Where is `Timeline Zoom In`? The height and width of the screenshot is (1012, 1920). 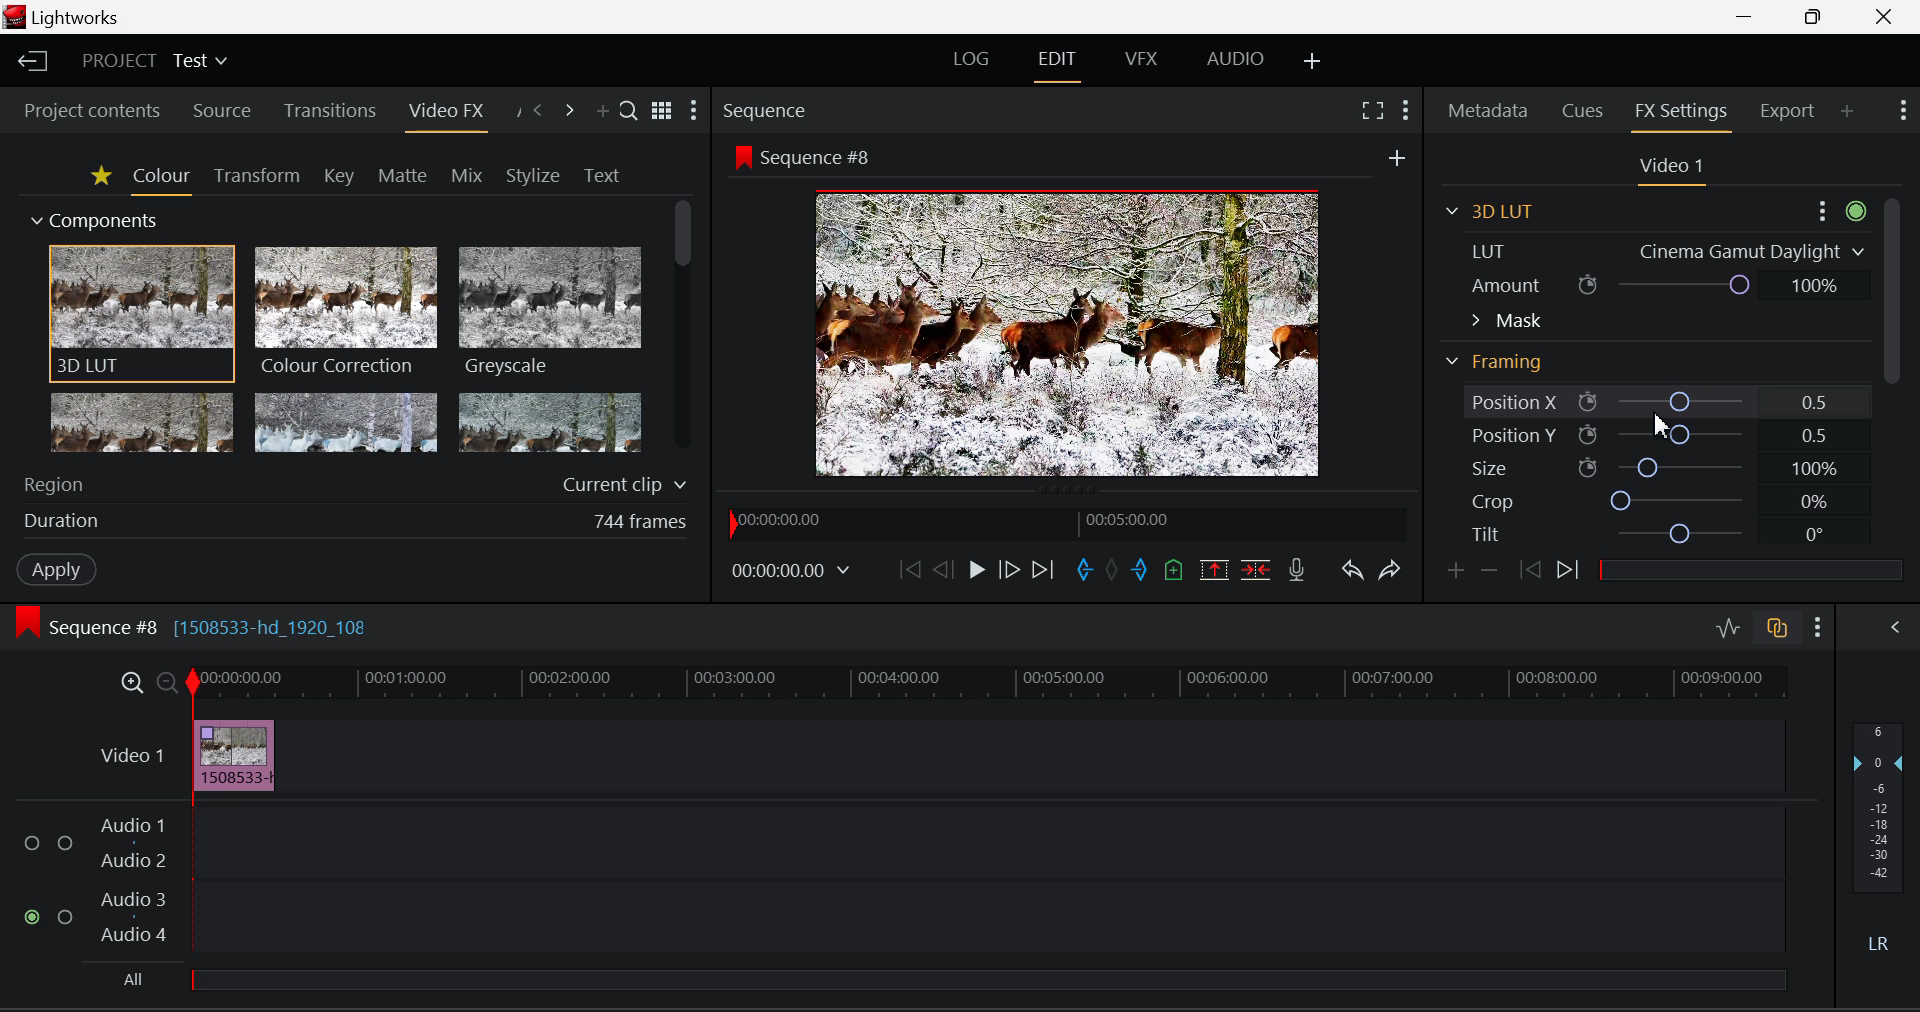 Timeline Zoom In is located at coordinates (131, 682).